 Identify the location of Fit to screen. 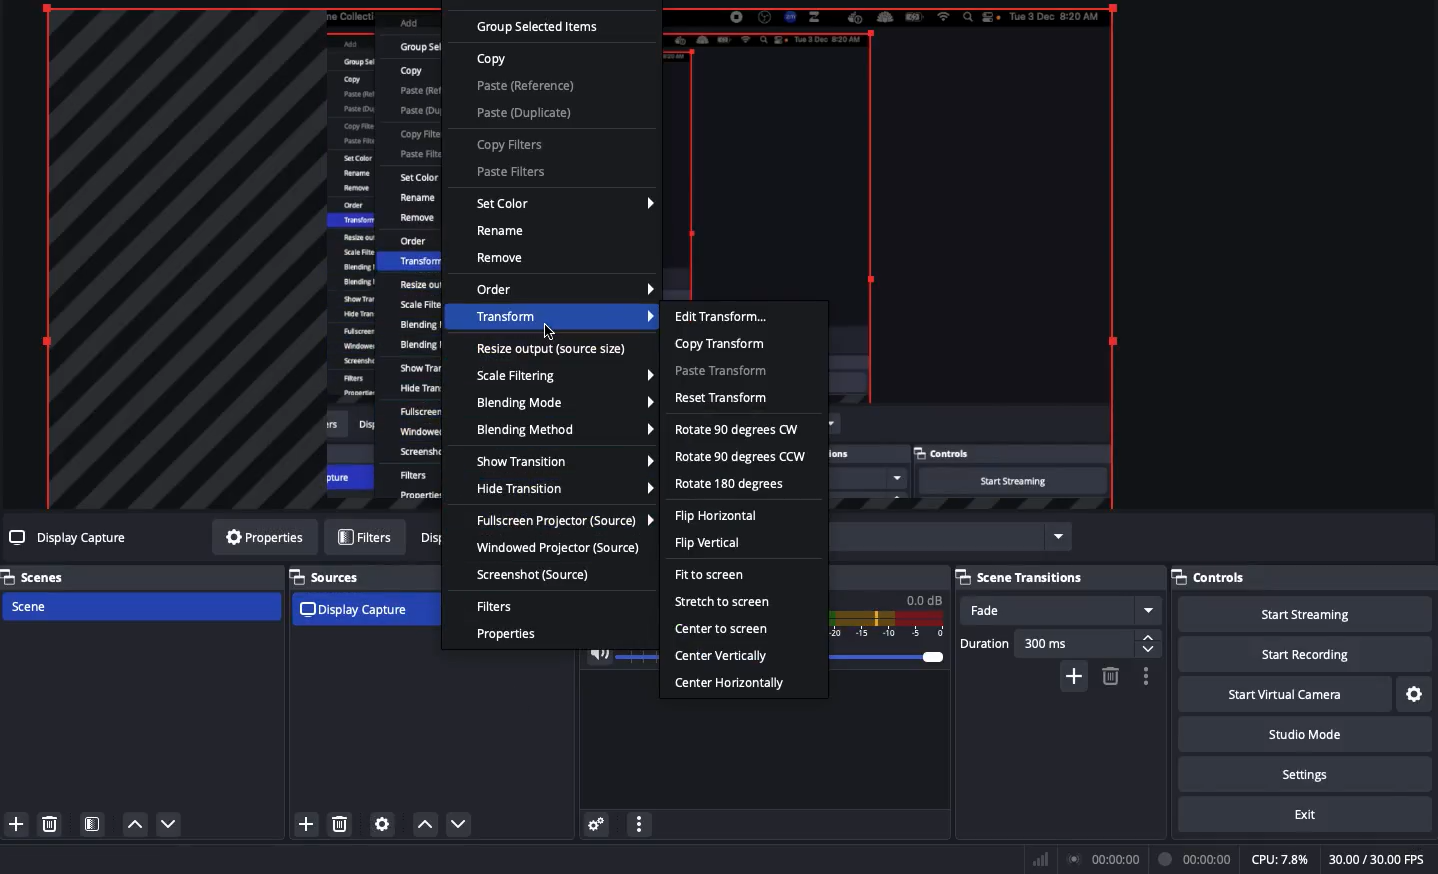
(716, 575).